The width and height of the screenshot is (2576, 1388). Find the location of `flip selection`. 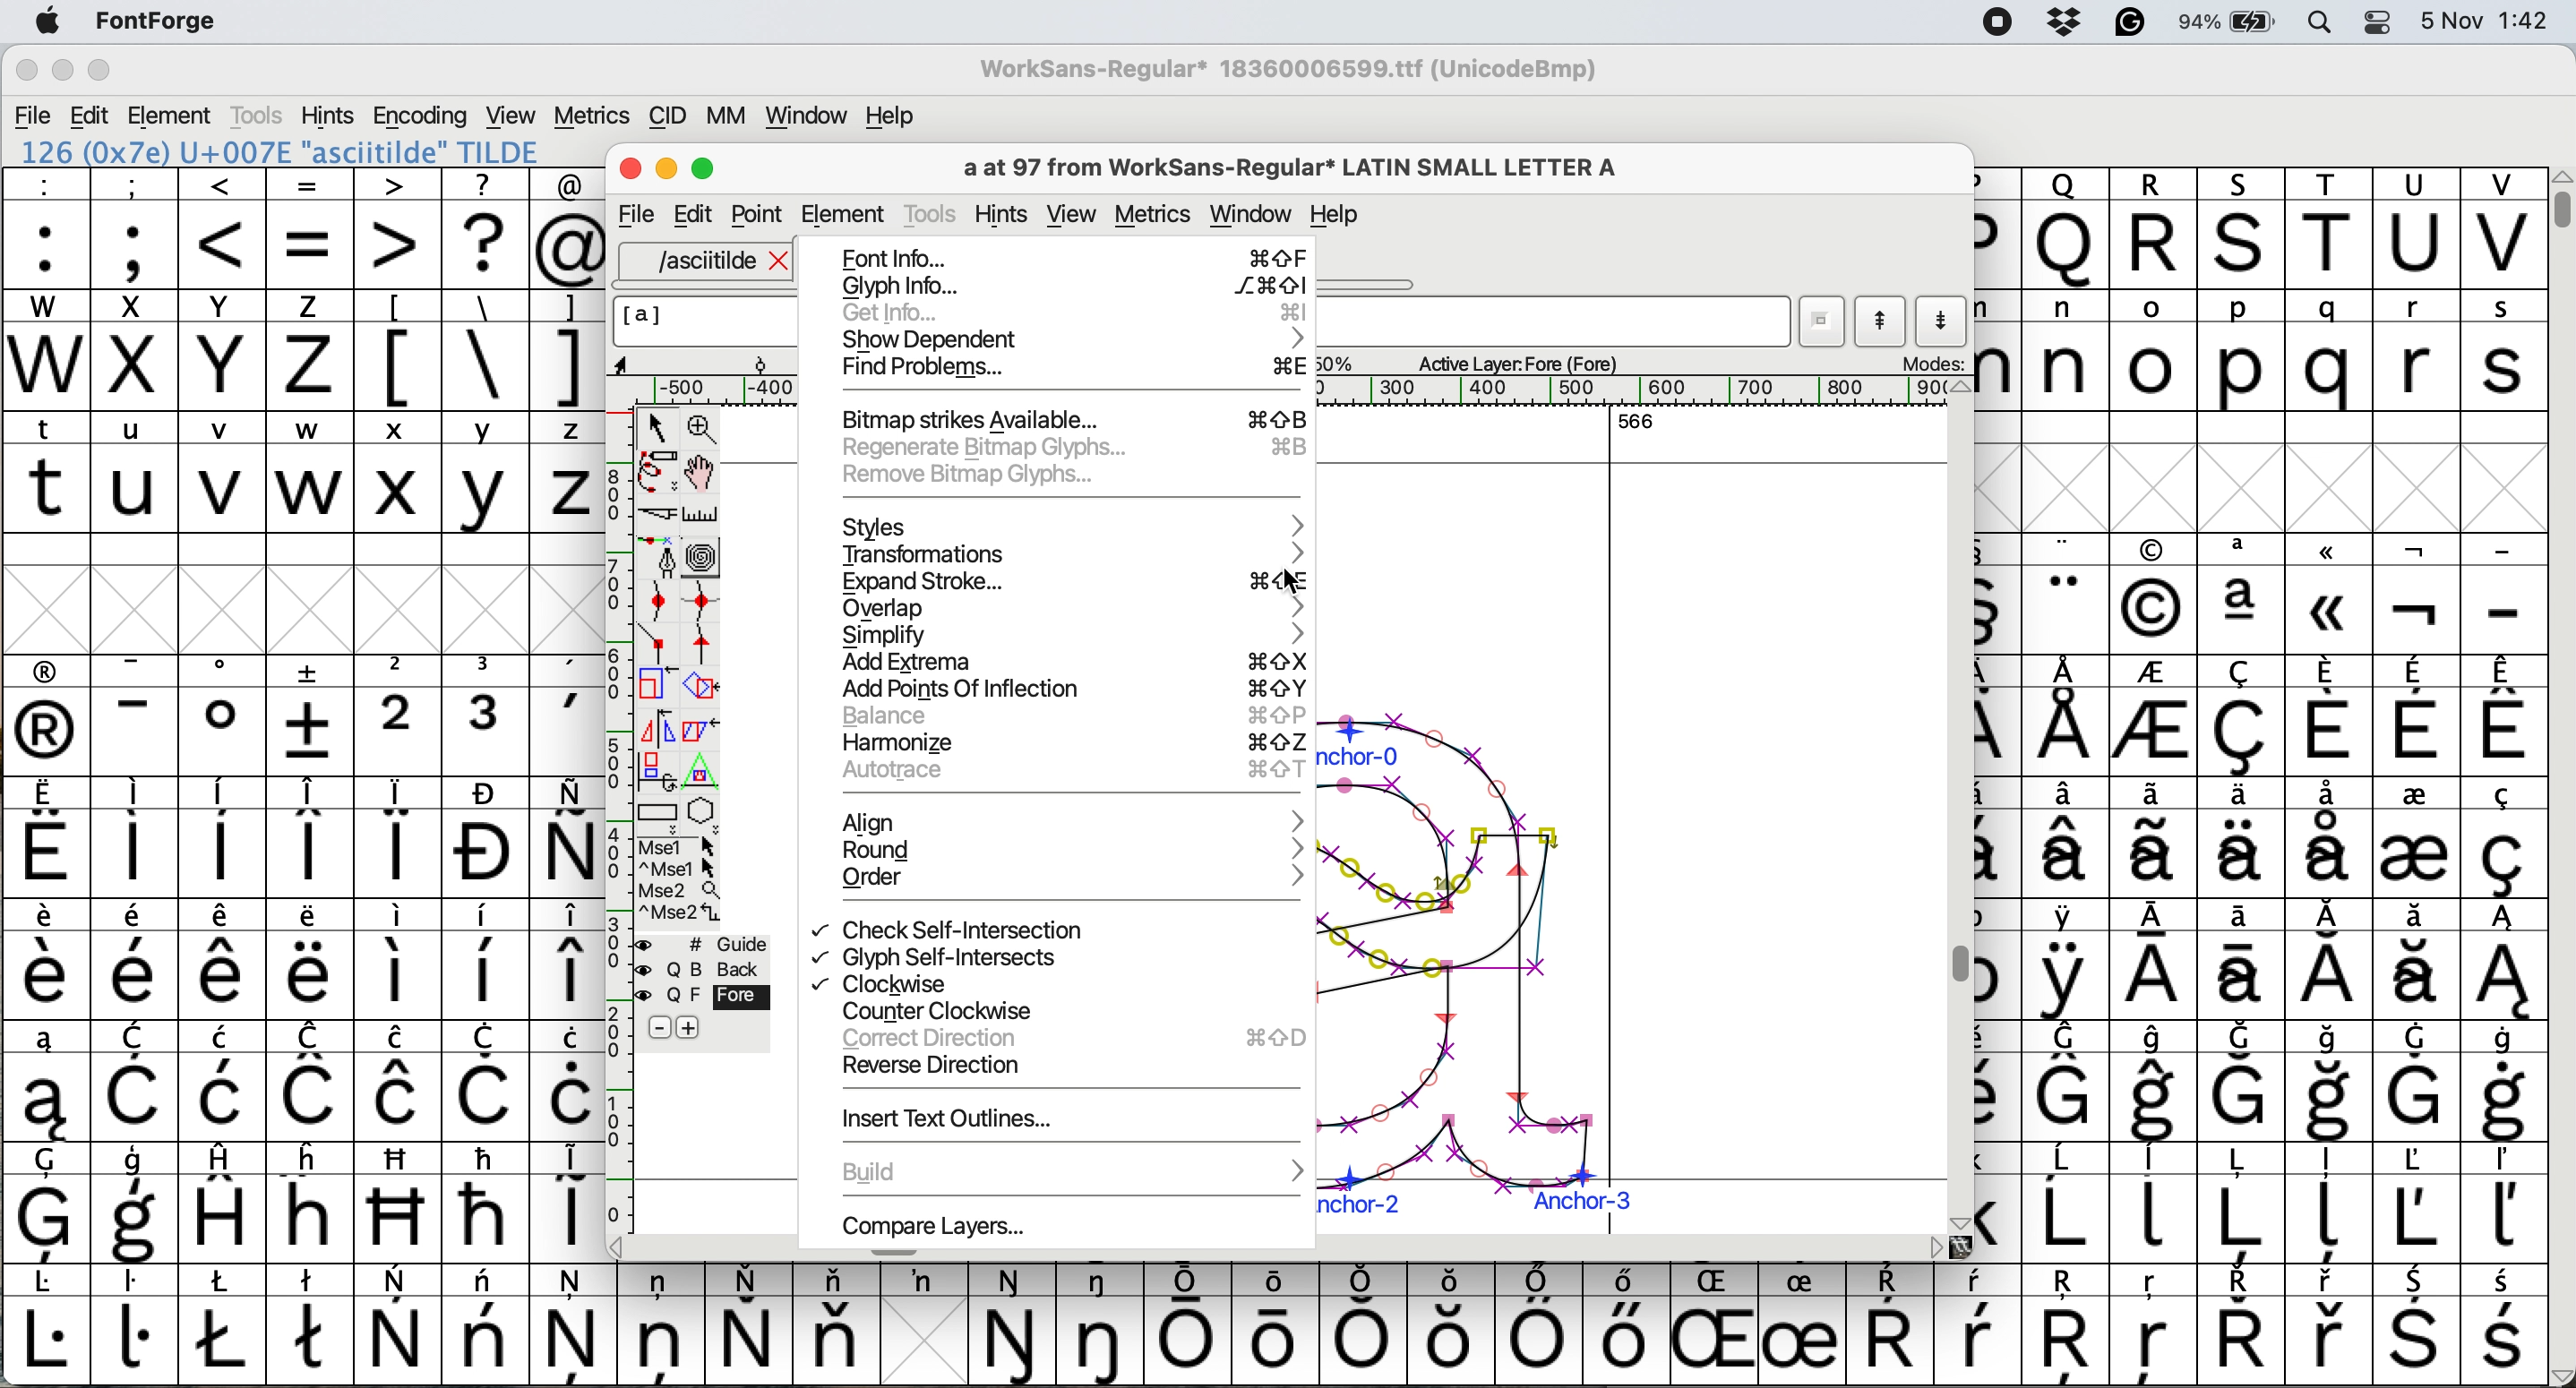

flip selection is located at coordinates (657, 726).